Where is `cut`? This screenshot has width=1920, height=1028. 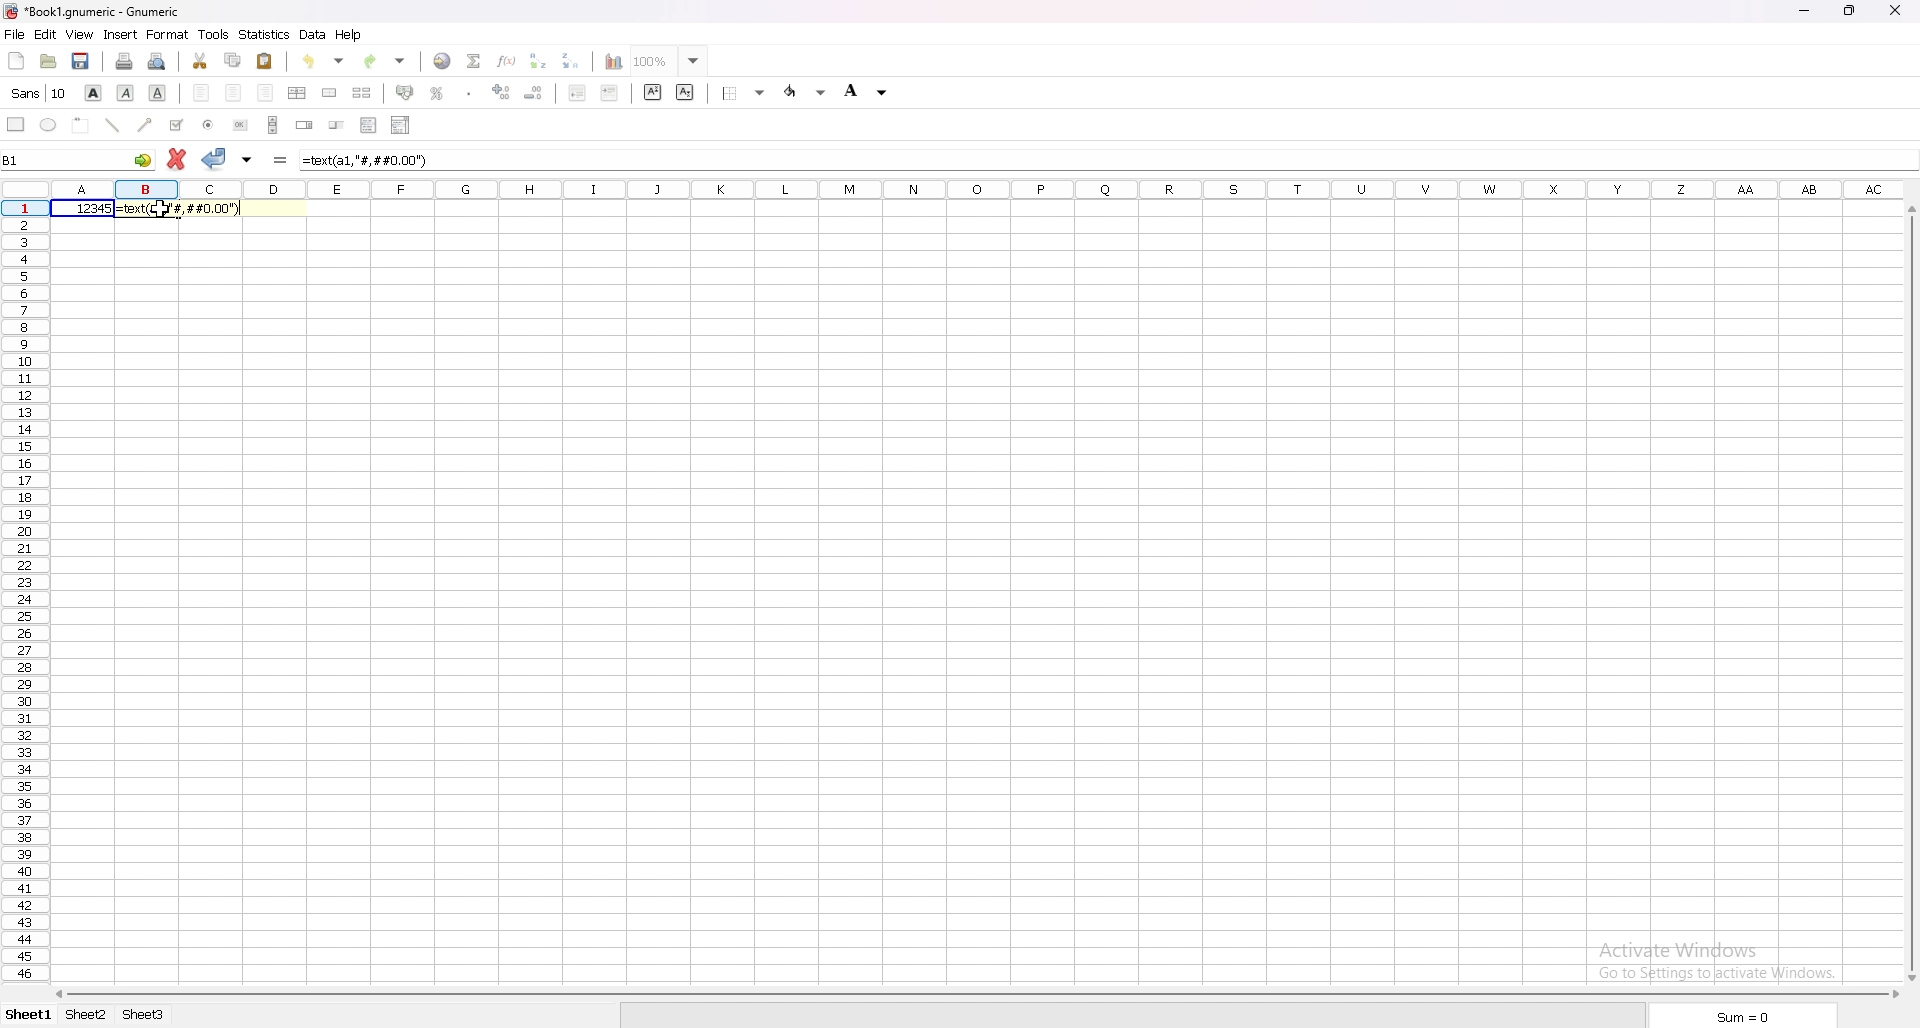 cut is located at coordinates (202, 61).